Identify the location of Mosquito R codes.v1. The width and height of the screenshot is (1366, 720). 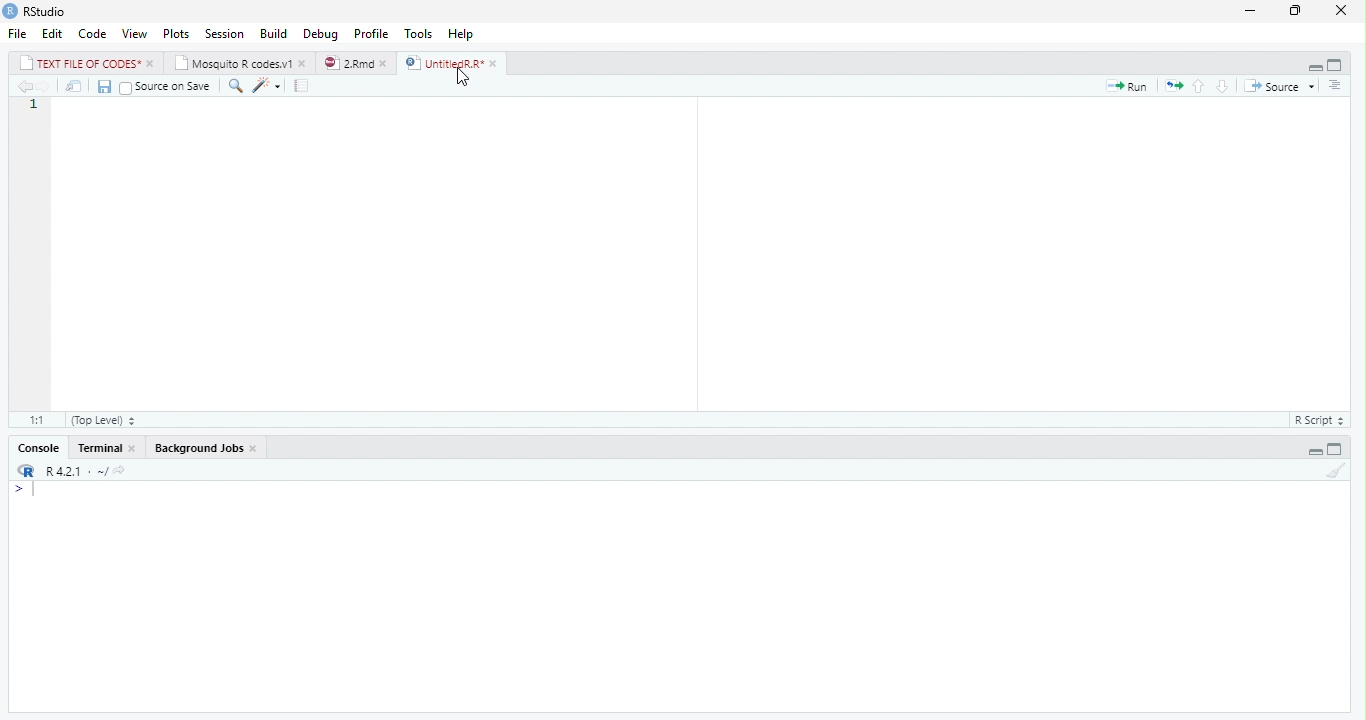
(239, 62).